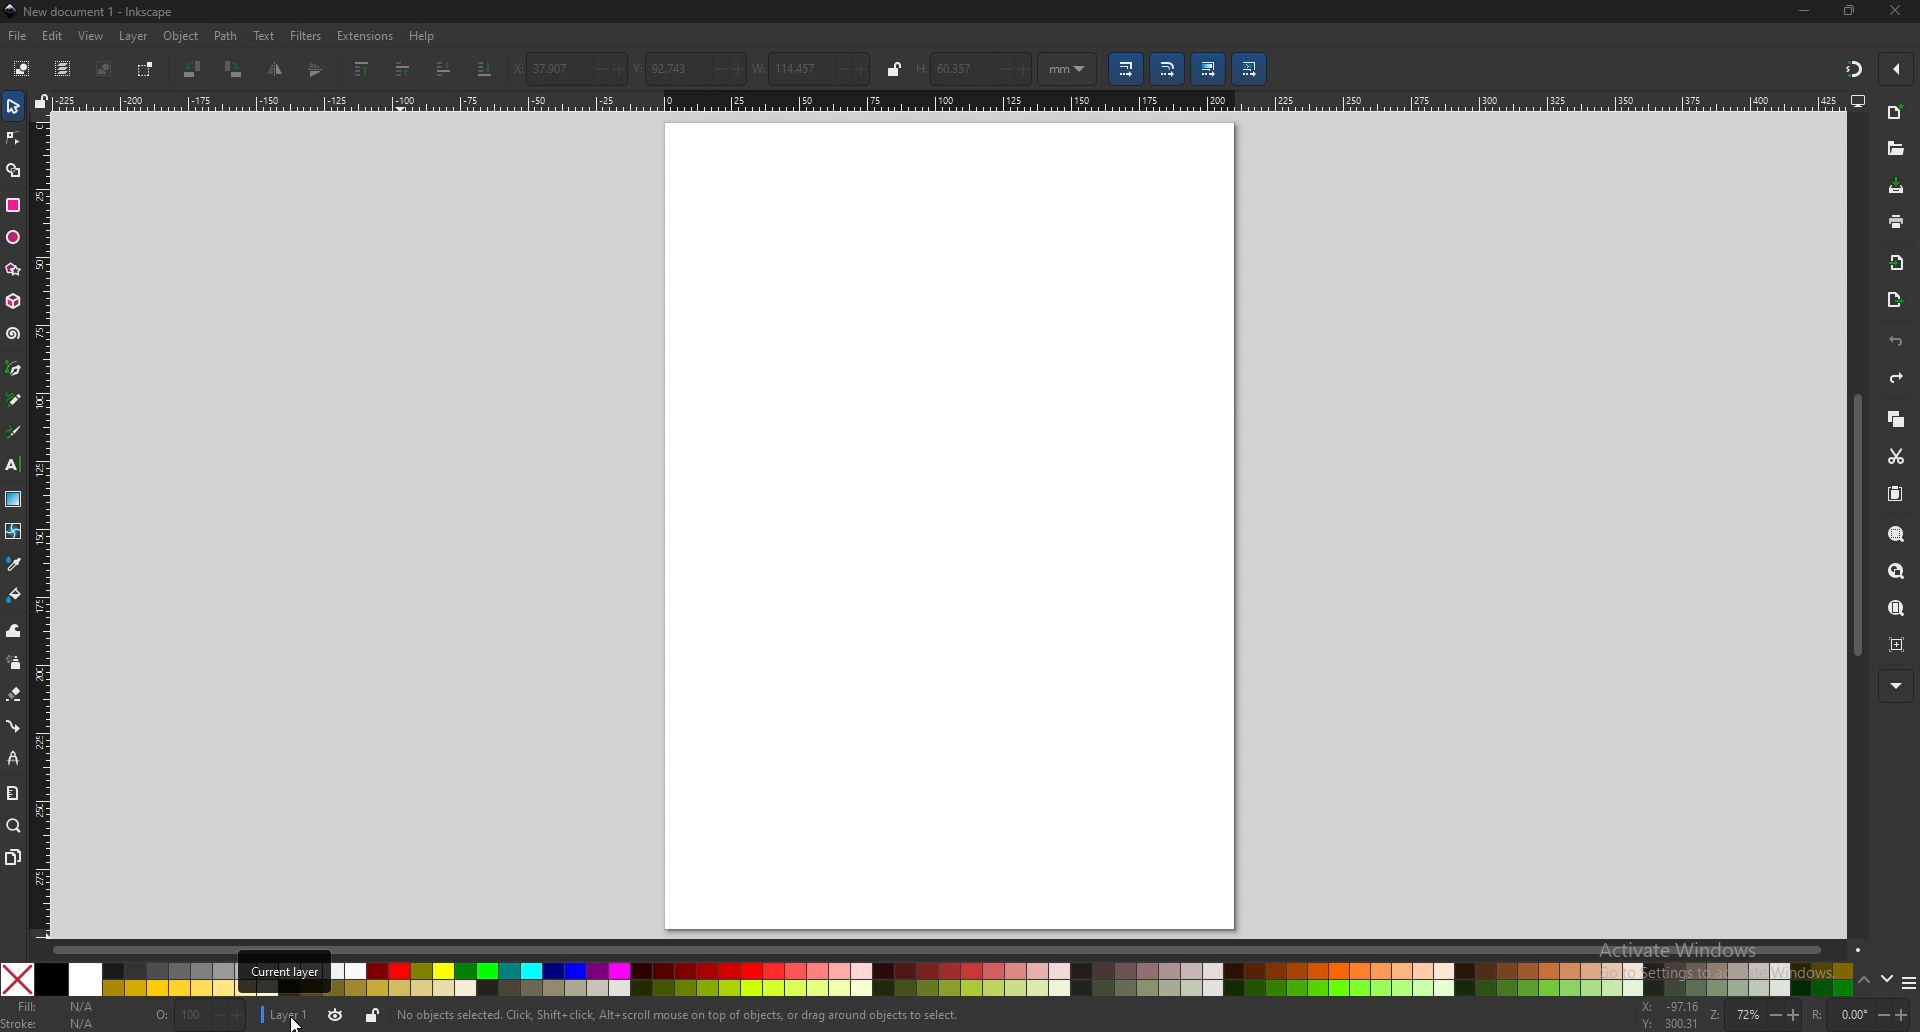  Describe the element at coordinates (958, 951) in the screenshot. I see `scroll bar` at that location.